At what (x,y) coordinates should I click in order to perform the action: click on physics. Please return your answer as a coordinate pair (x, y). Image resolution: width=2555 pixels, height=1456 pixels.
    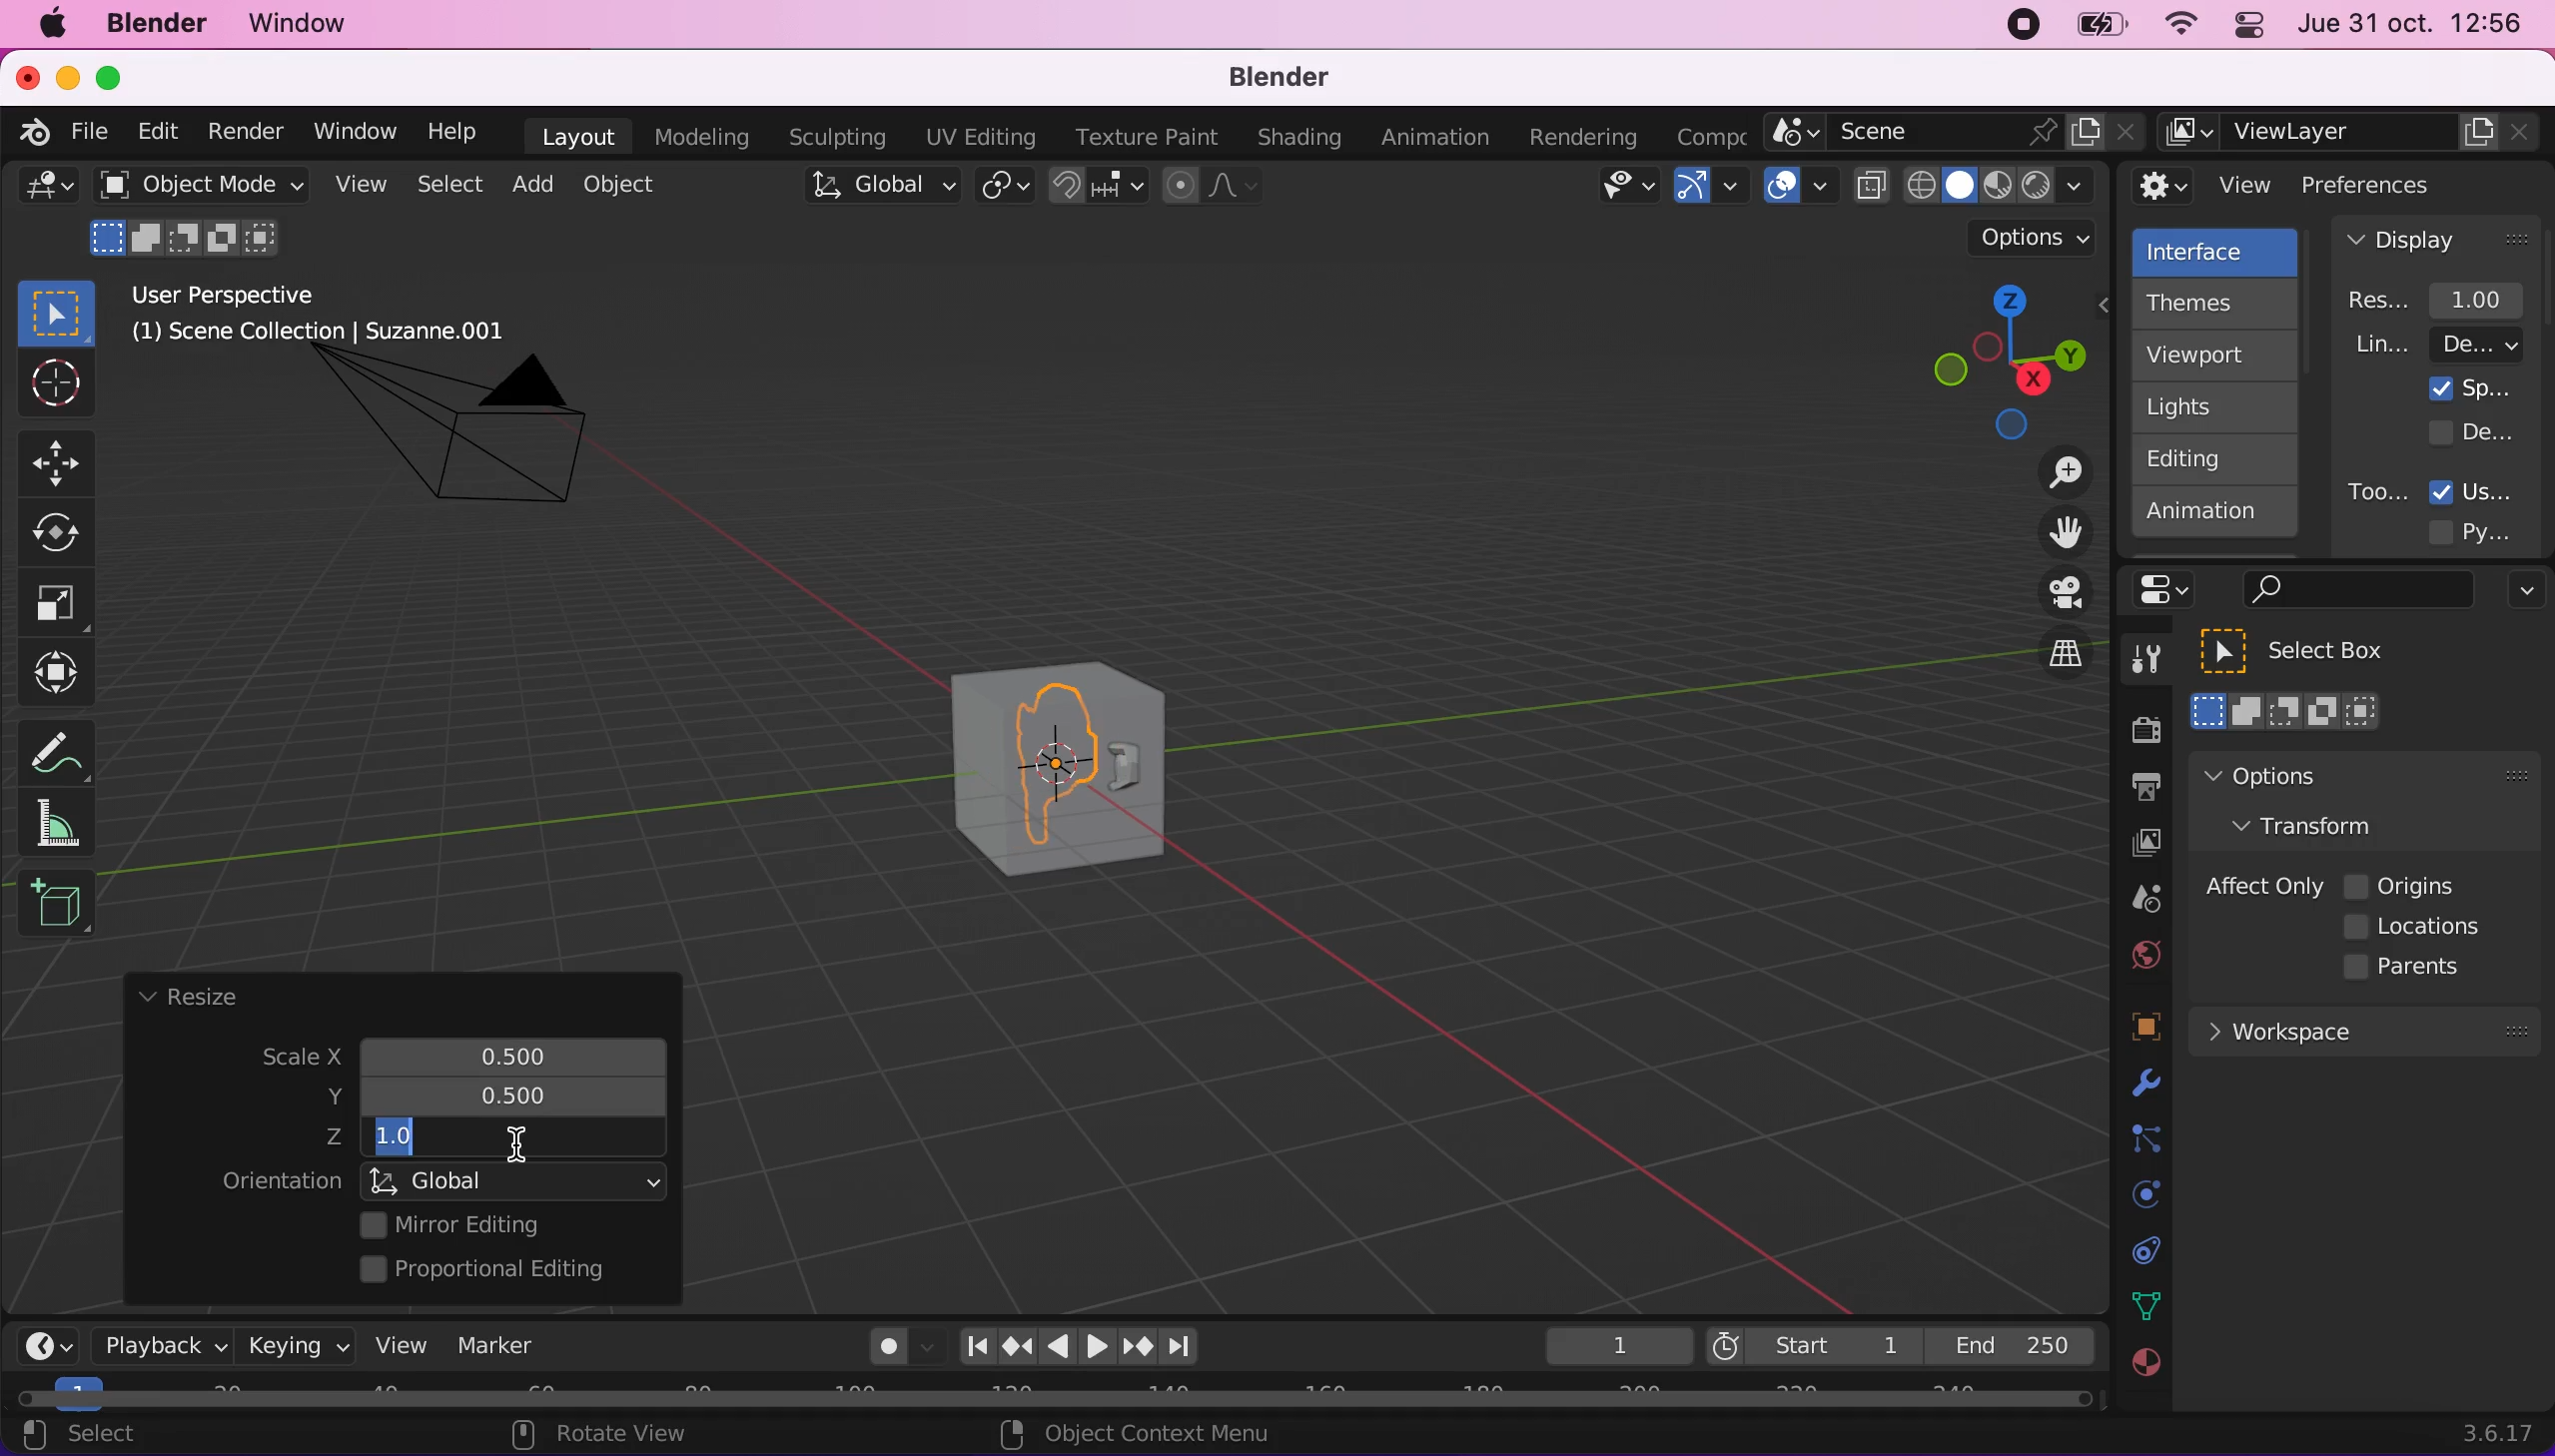
    Looking at the image, I should click on (2141, 1085).